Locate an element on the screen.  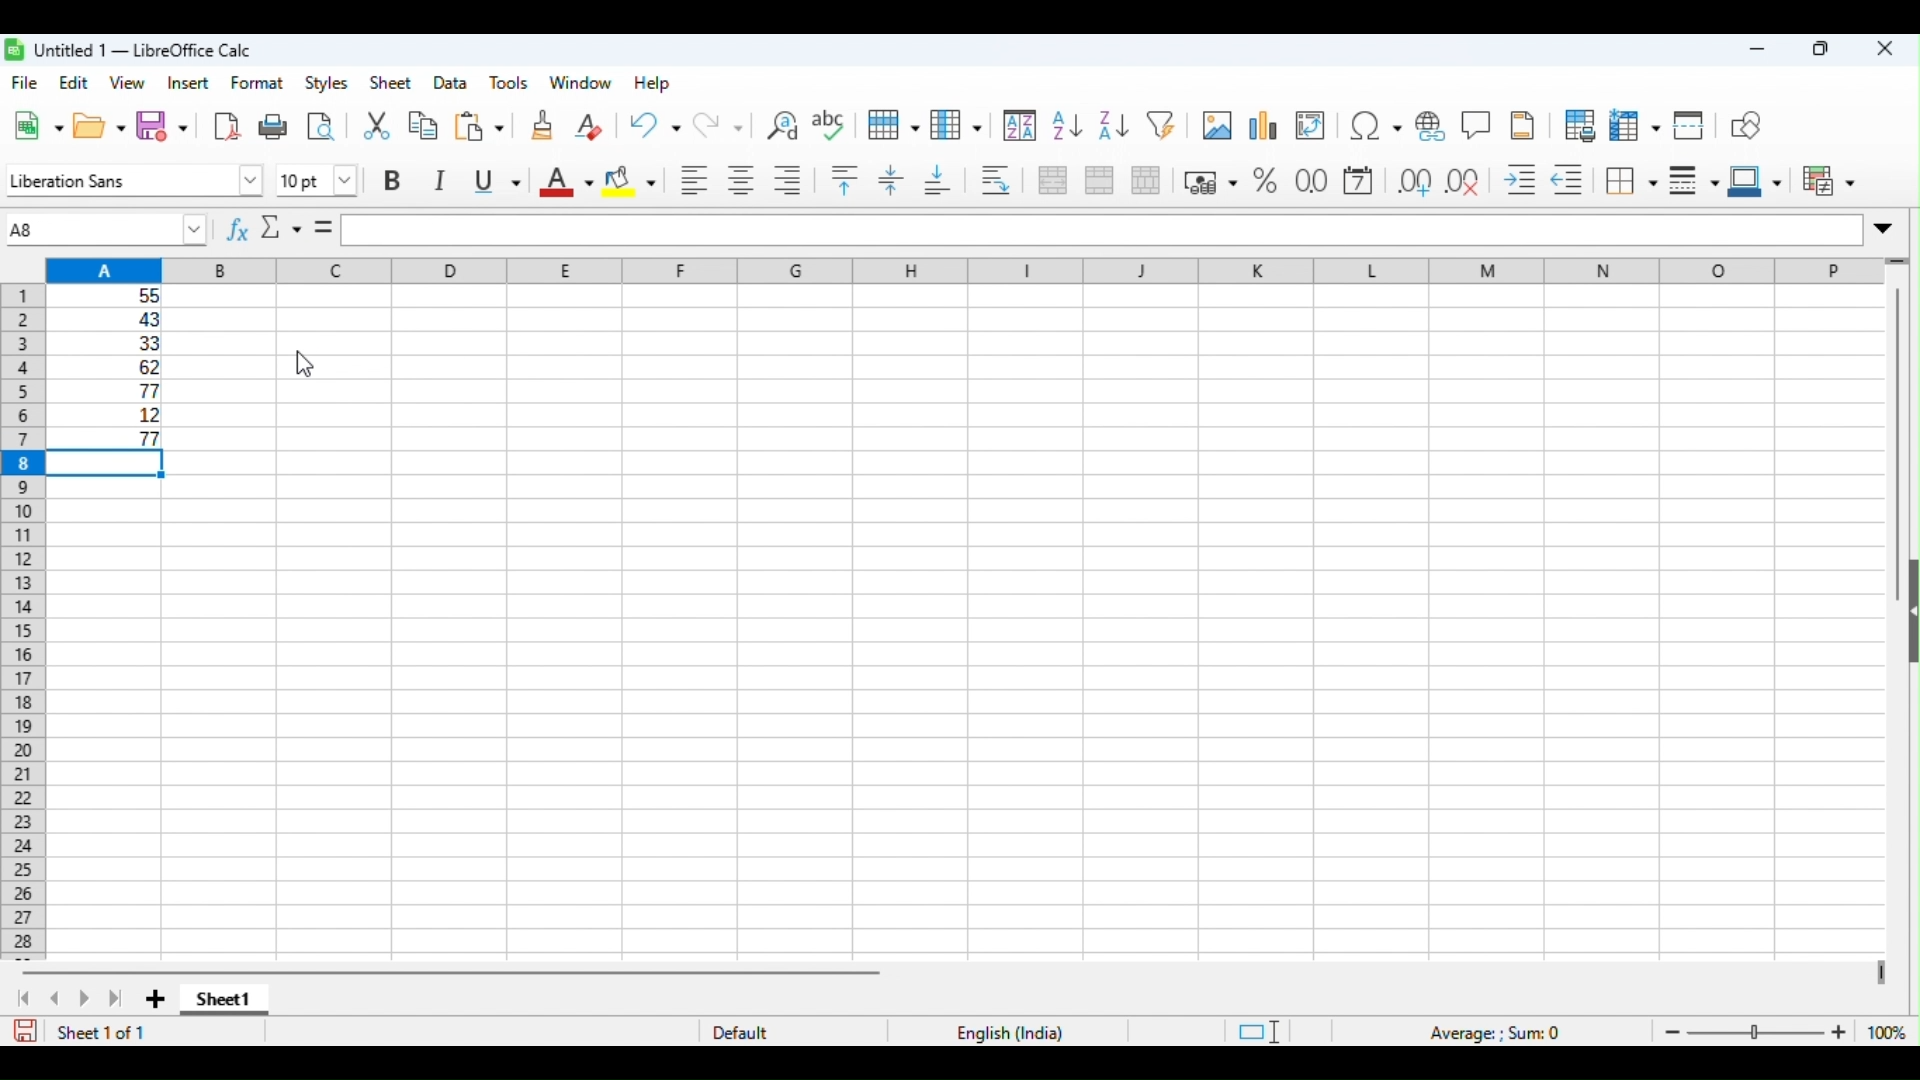
minimize is located at coordinates (1758, 50).